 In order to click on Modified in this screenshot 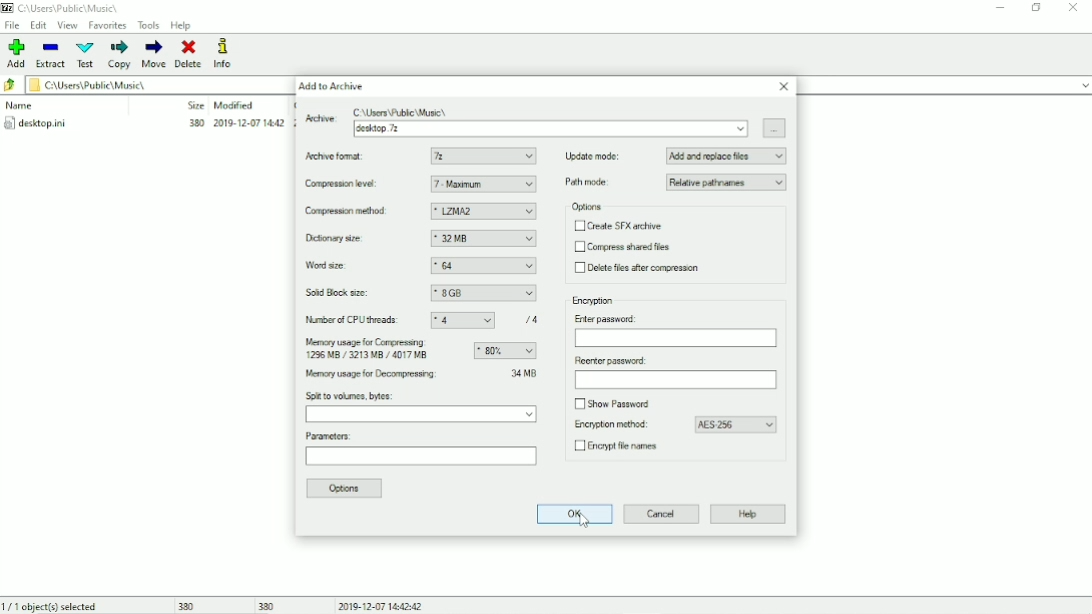, I will do `click(234, 105)`.